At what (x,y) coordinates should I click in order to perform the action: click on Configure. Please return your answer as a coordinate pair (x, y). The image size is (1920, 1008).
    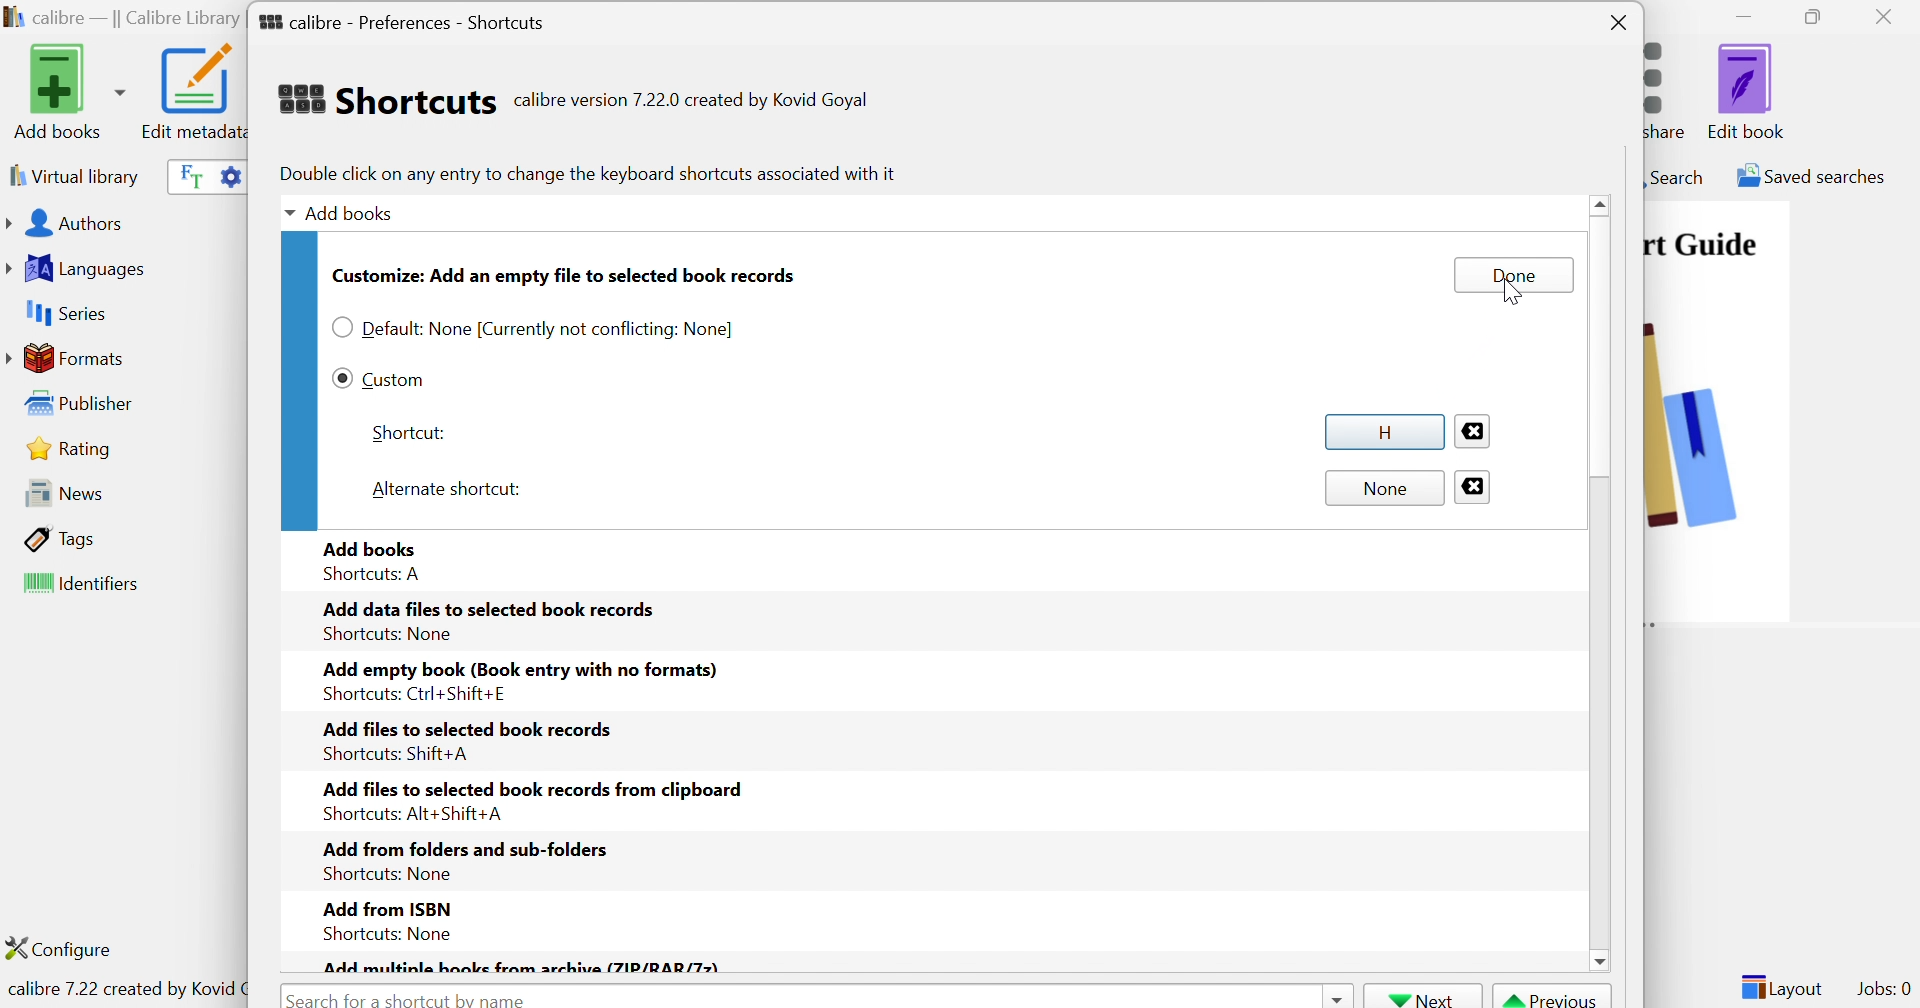
    Looking at the image, I should click on (67, 948).